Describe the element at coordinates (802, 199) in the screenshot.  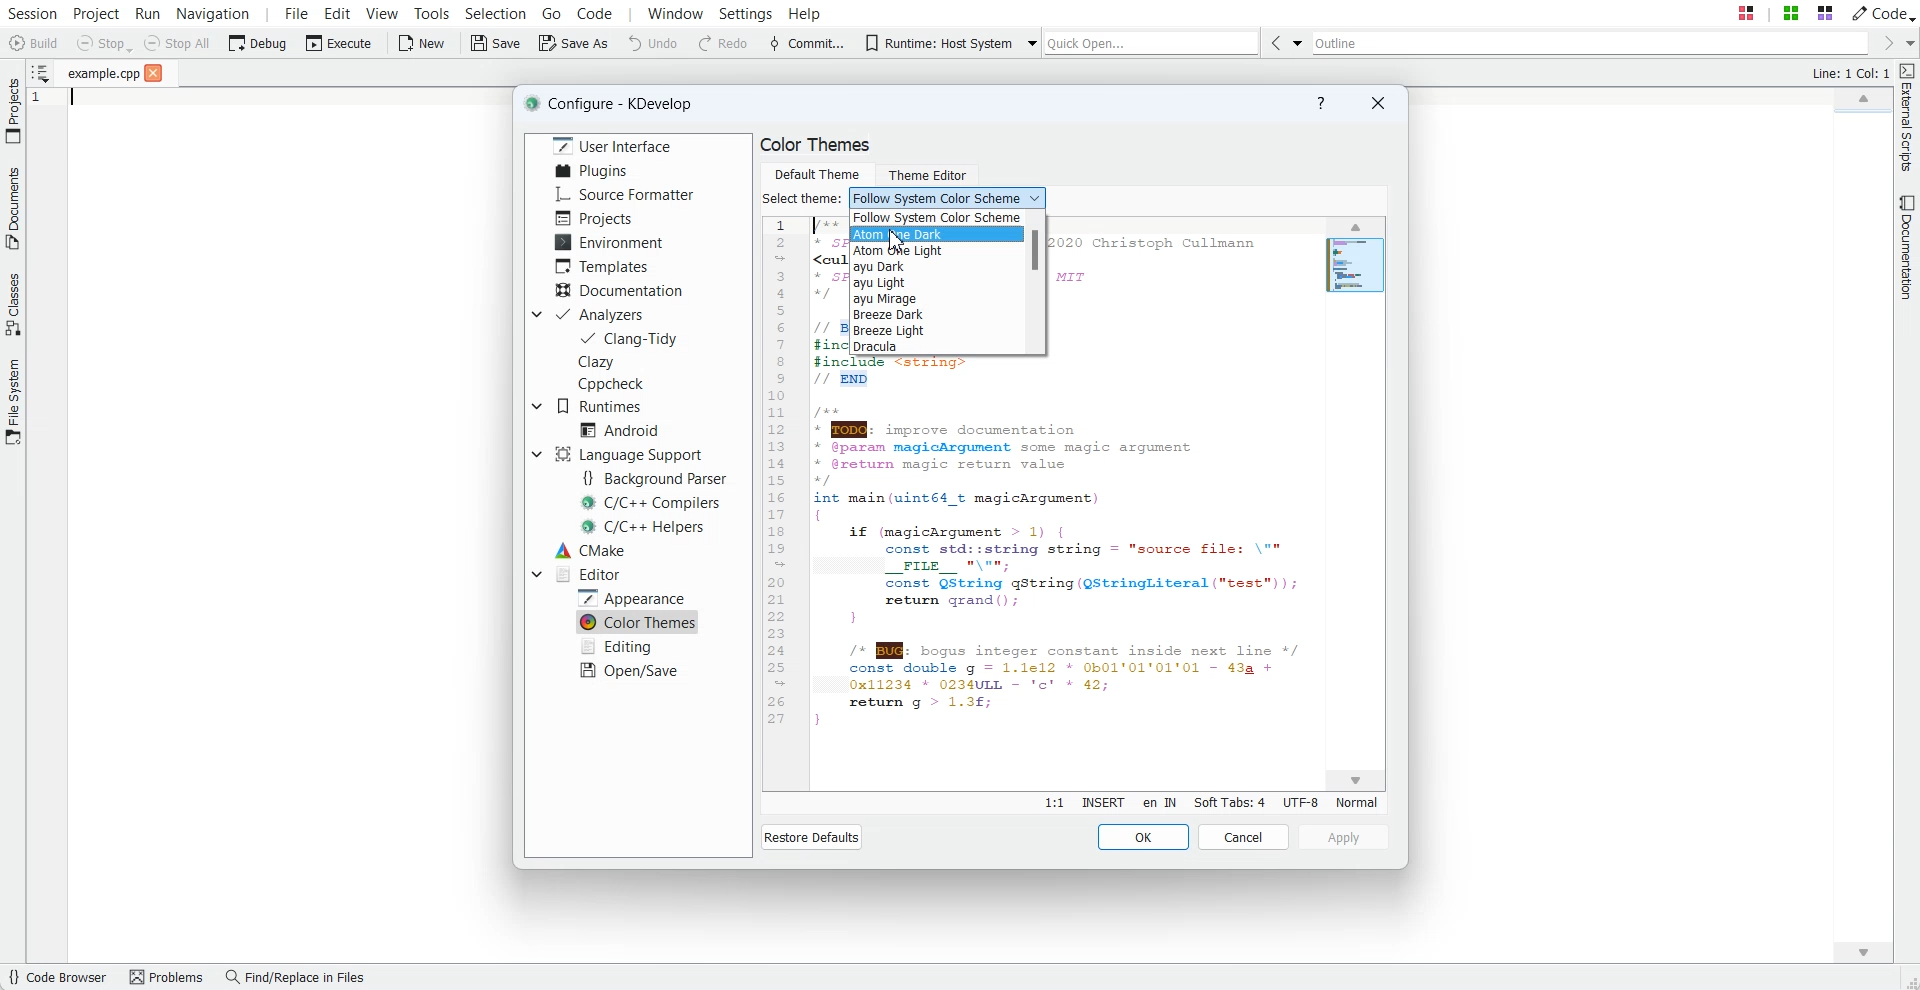
I see `Text` at that location.